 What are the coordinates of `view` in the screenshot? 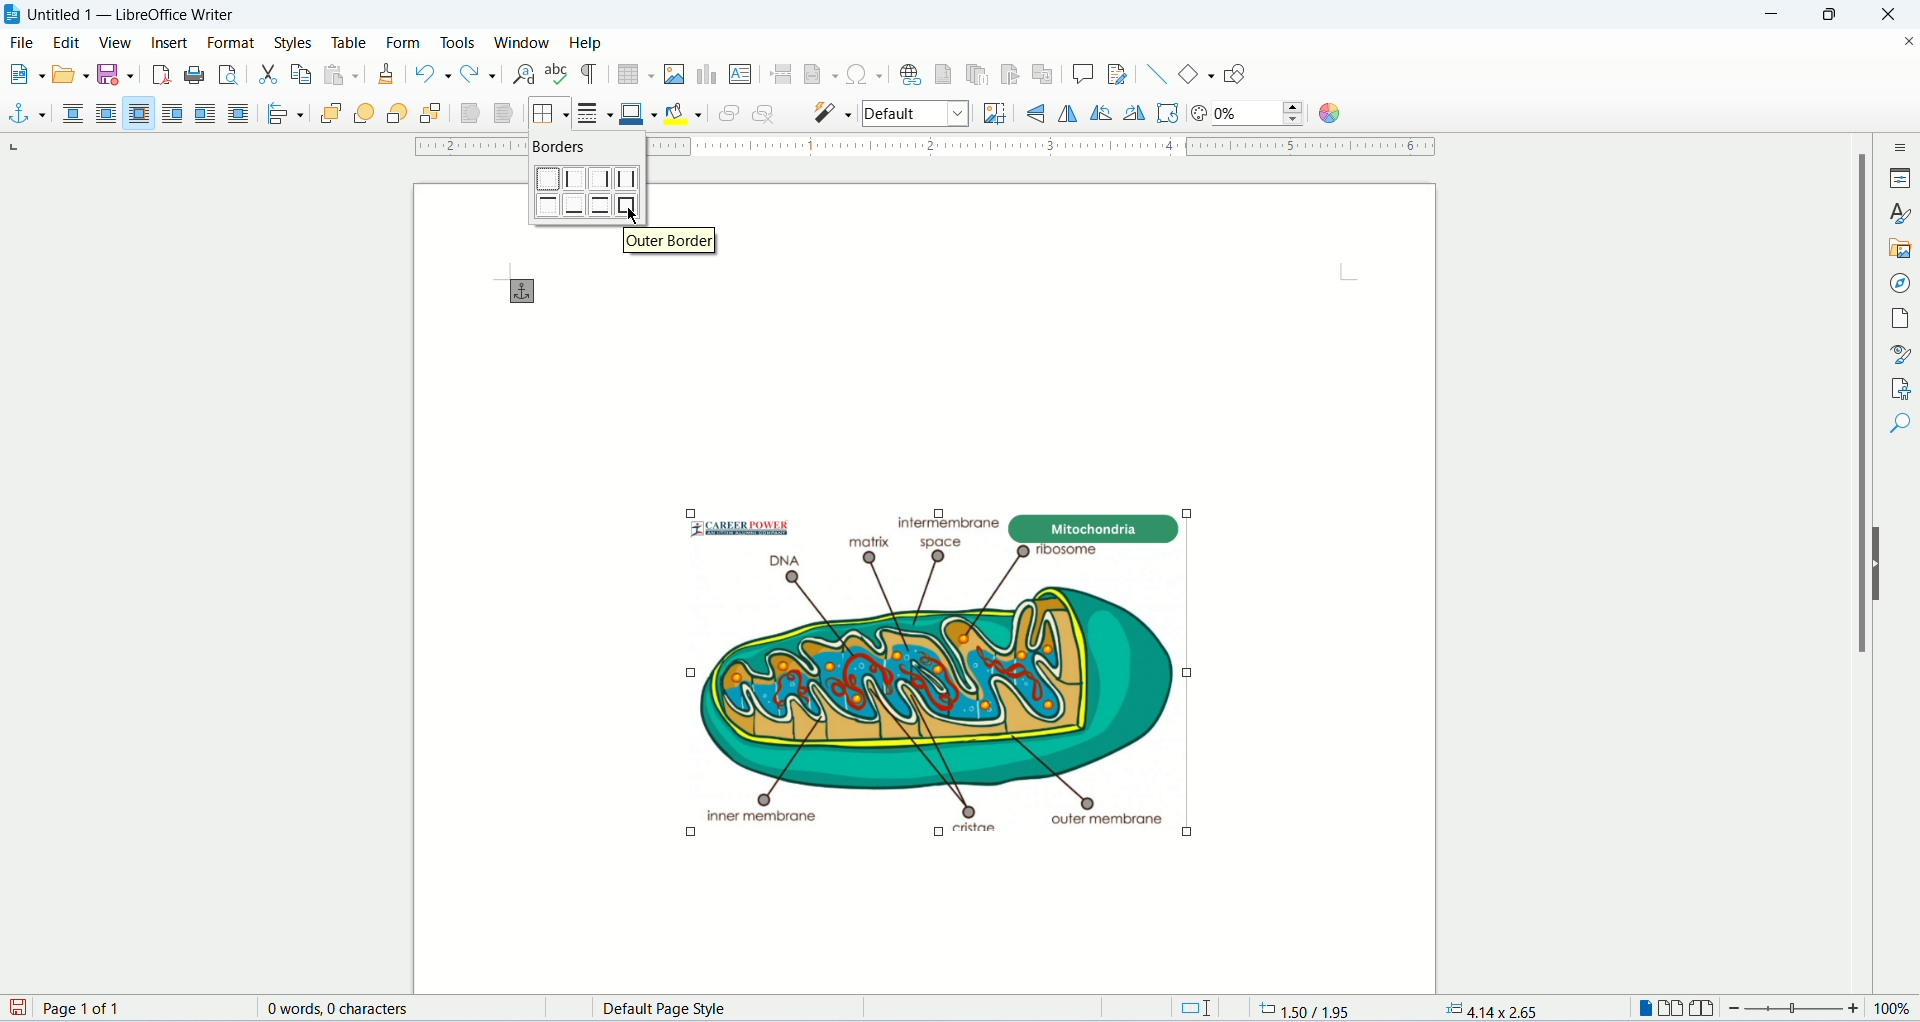 It's located at (116, 44).